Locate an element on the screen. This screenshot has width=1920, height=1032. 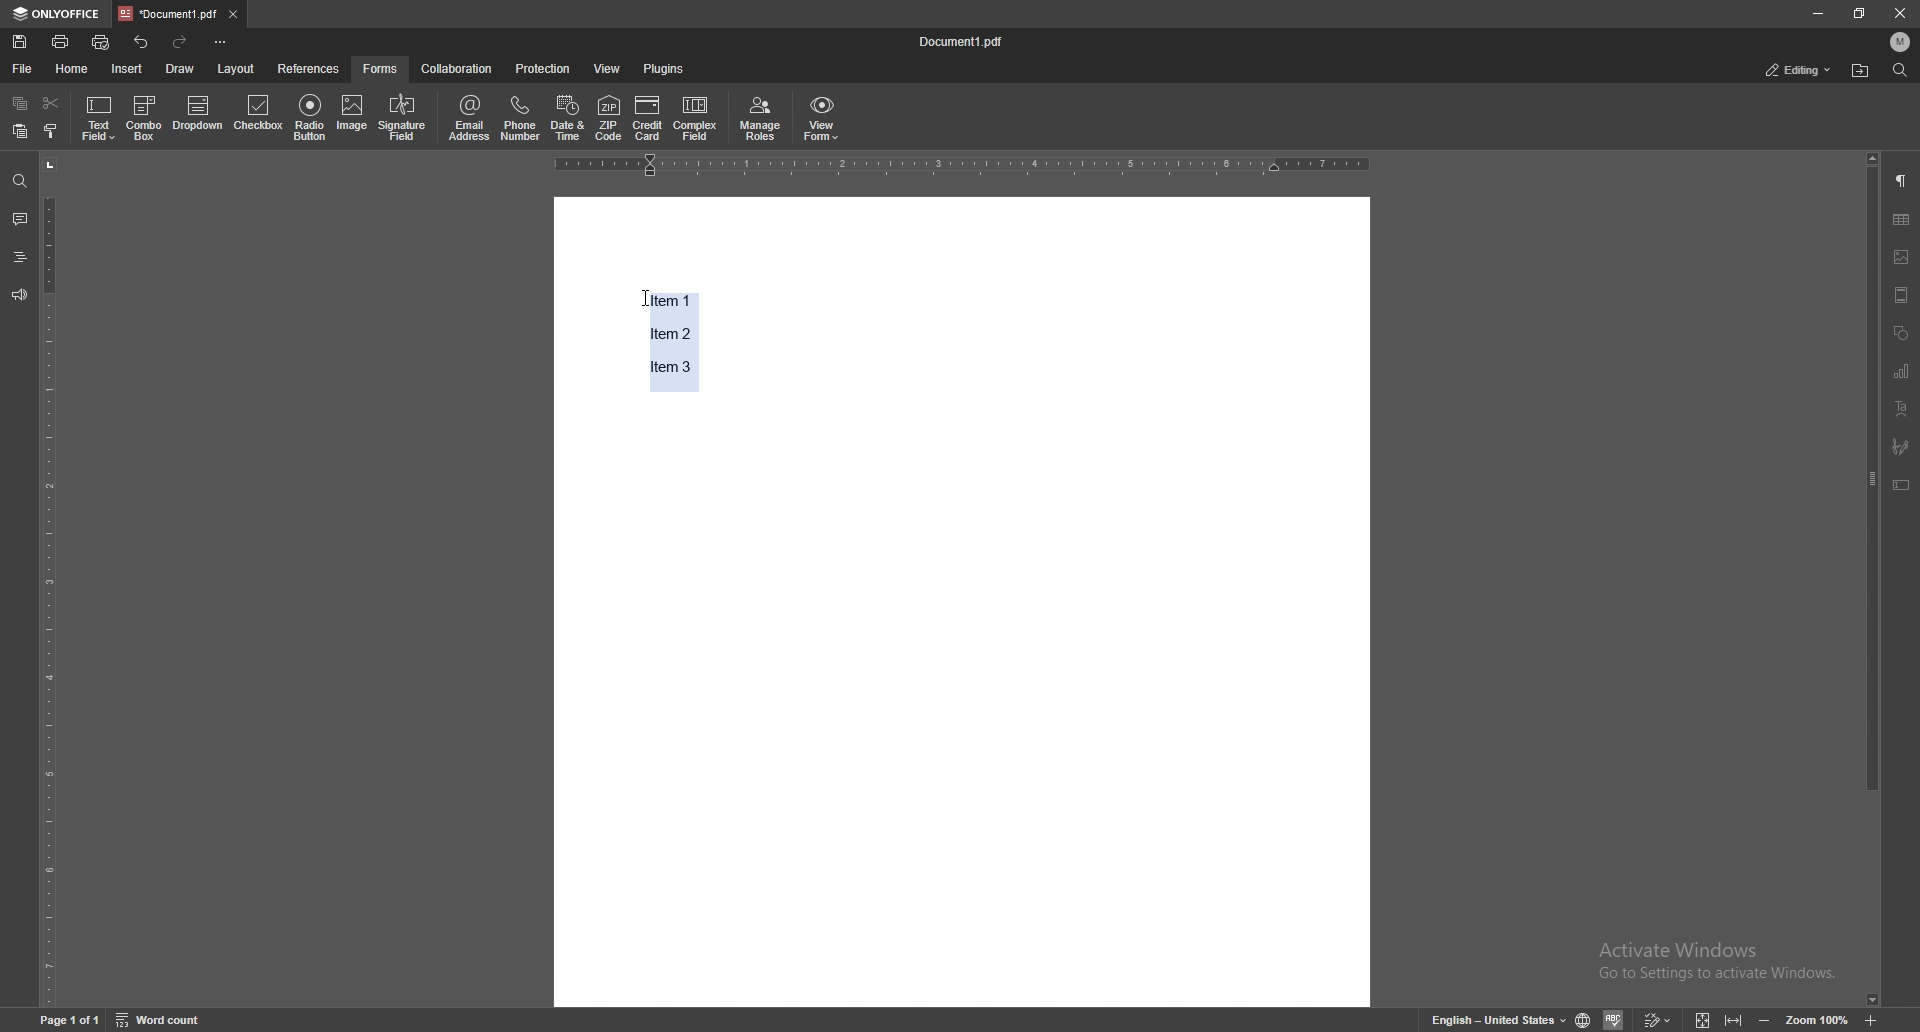
word count is located at coordinates (159, 1019).